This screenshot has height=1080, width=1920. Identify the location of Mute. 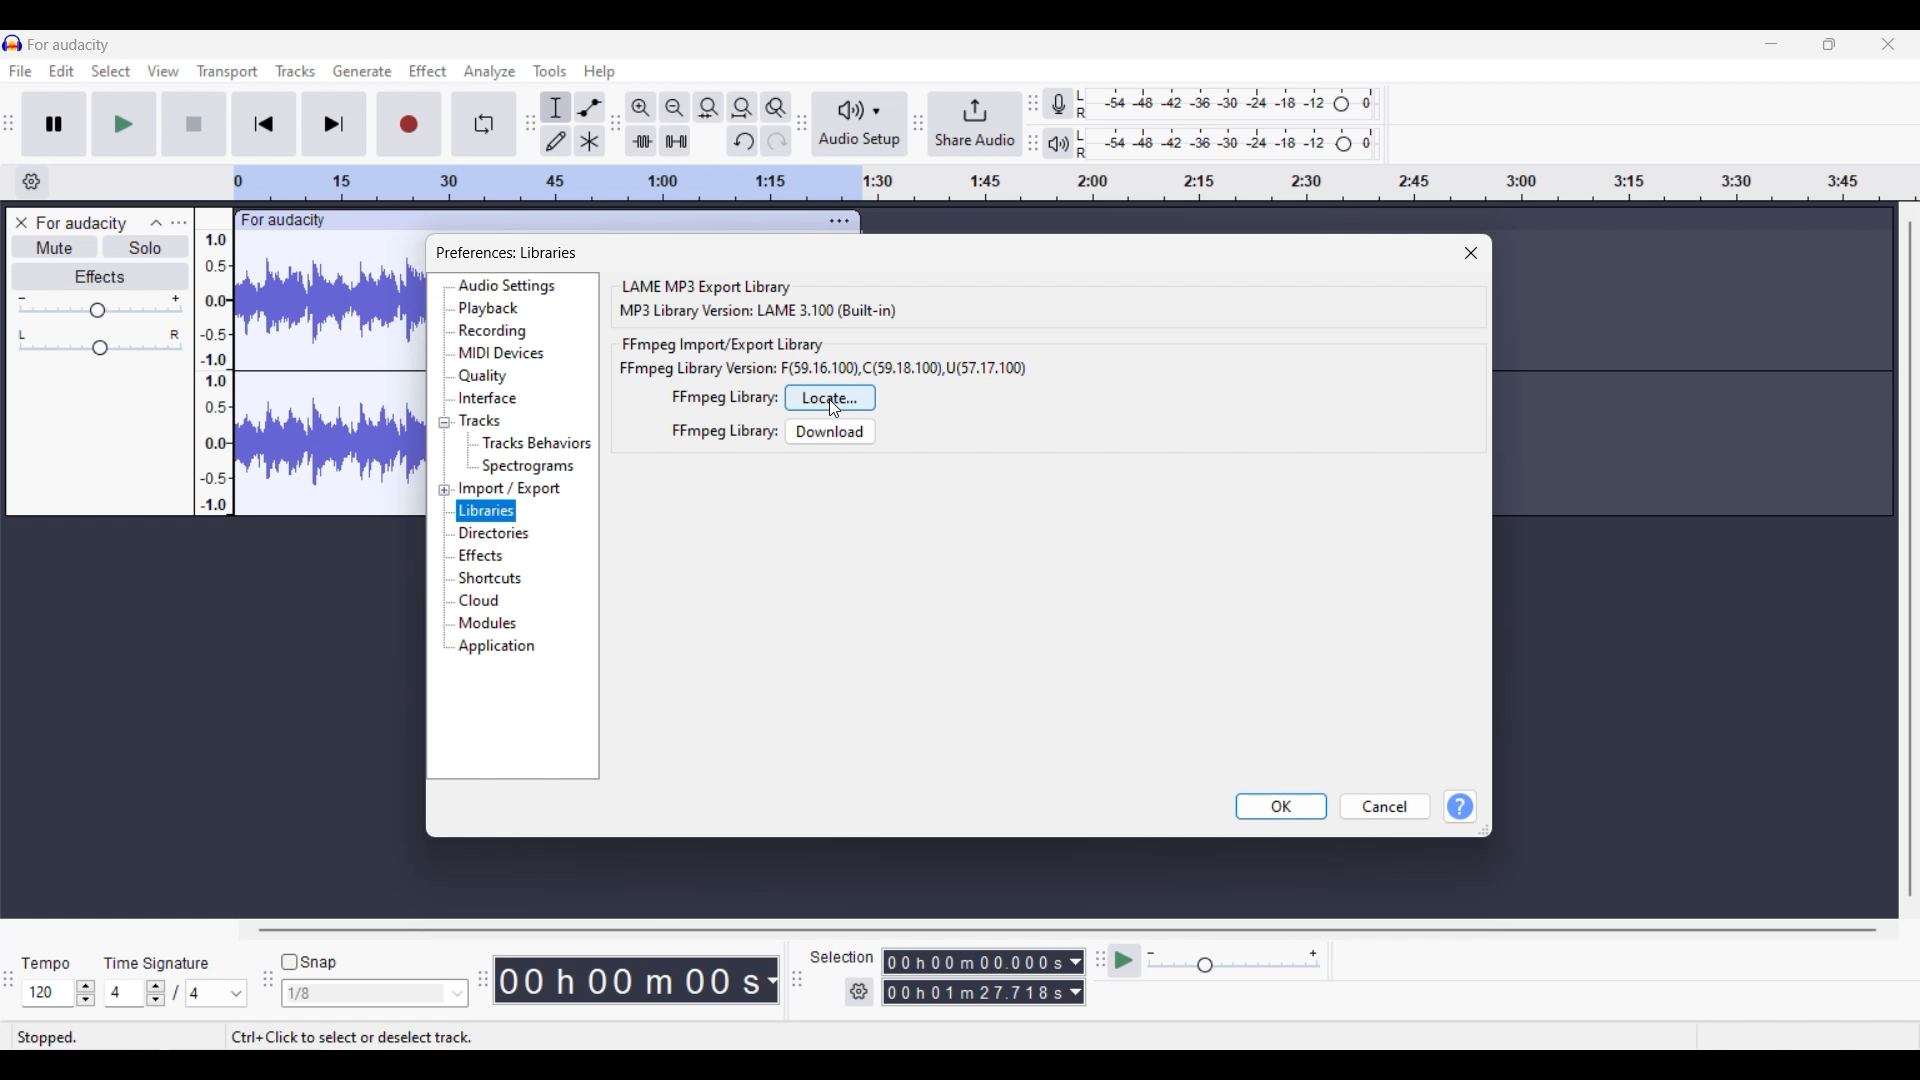
(55, 246).